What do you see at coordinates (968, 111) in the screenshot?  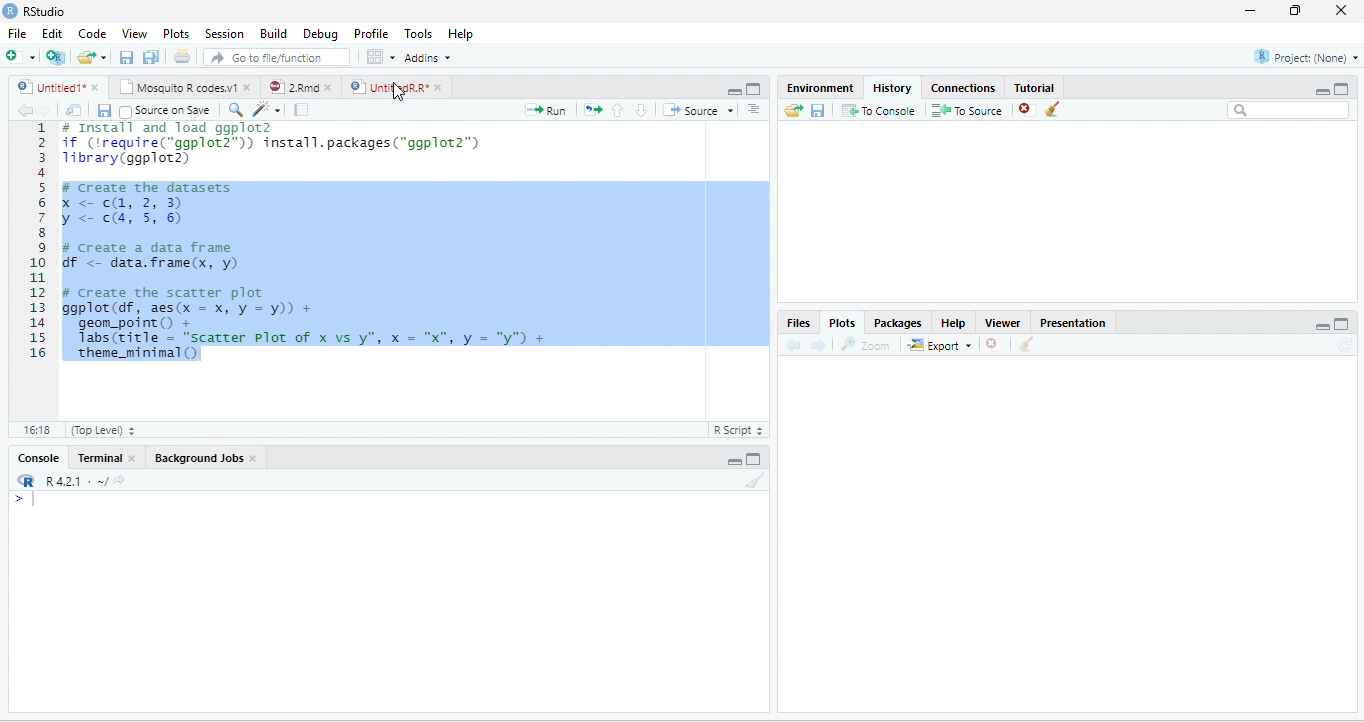 I see `To Source` at bounding box center [968, 111].